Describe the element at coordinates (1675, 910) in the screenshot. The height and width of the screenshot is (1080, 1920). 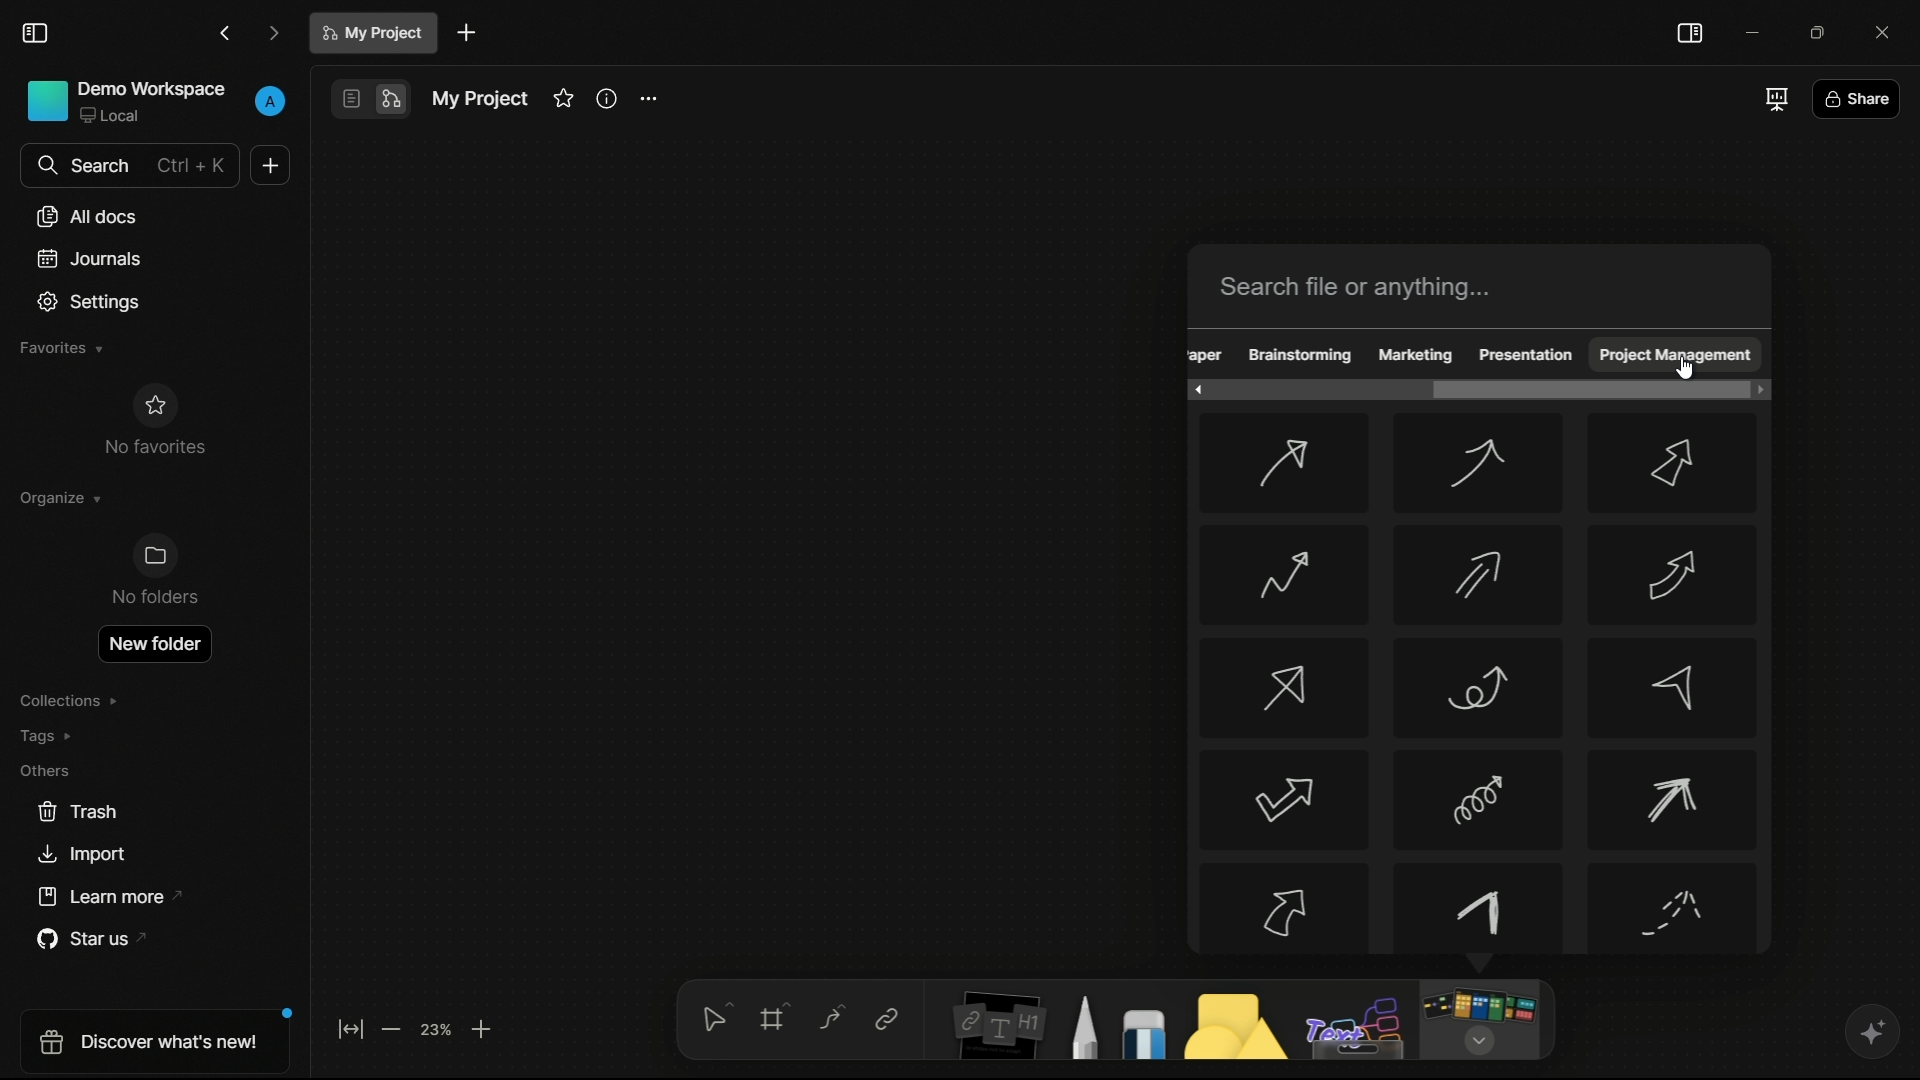
I see `arrow-15` at that location.